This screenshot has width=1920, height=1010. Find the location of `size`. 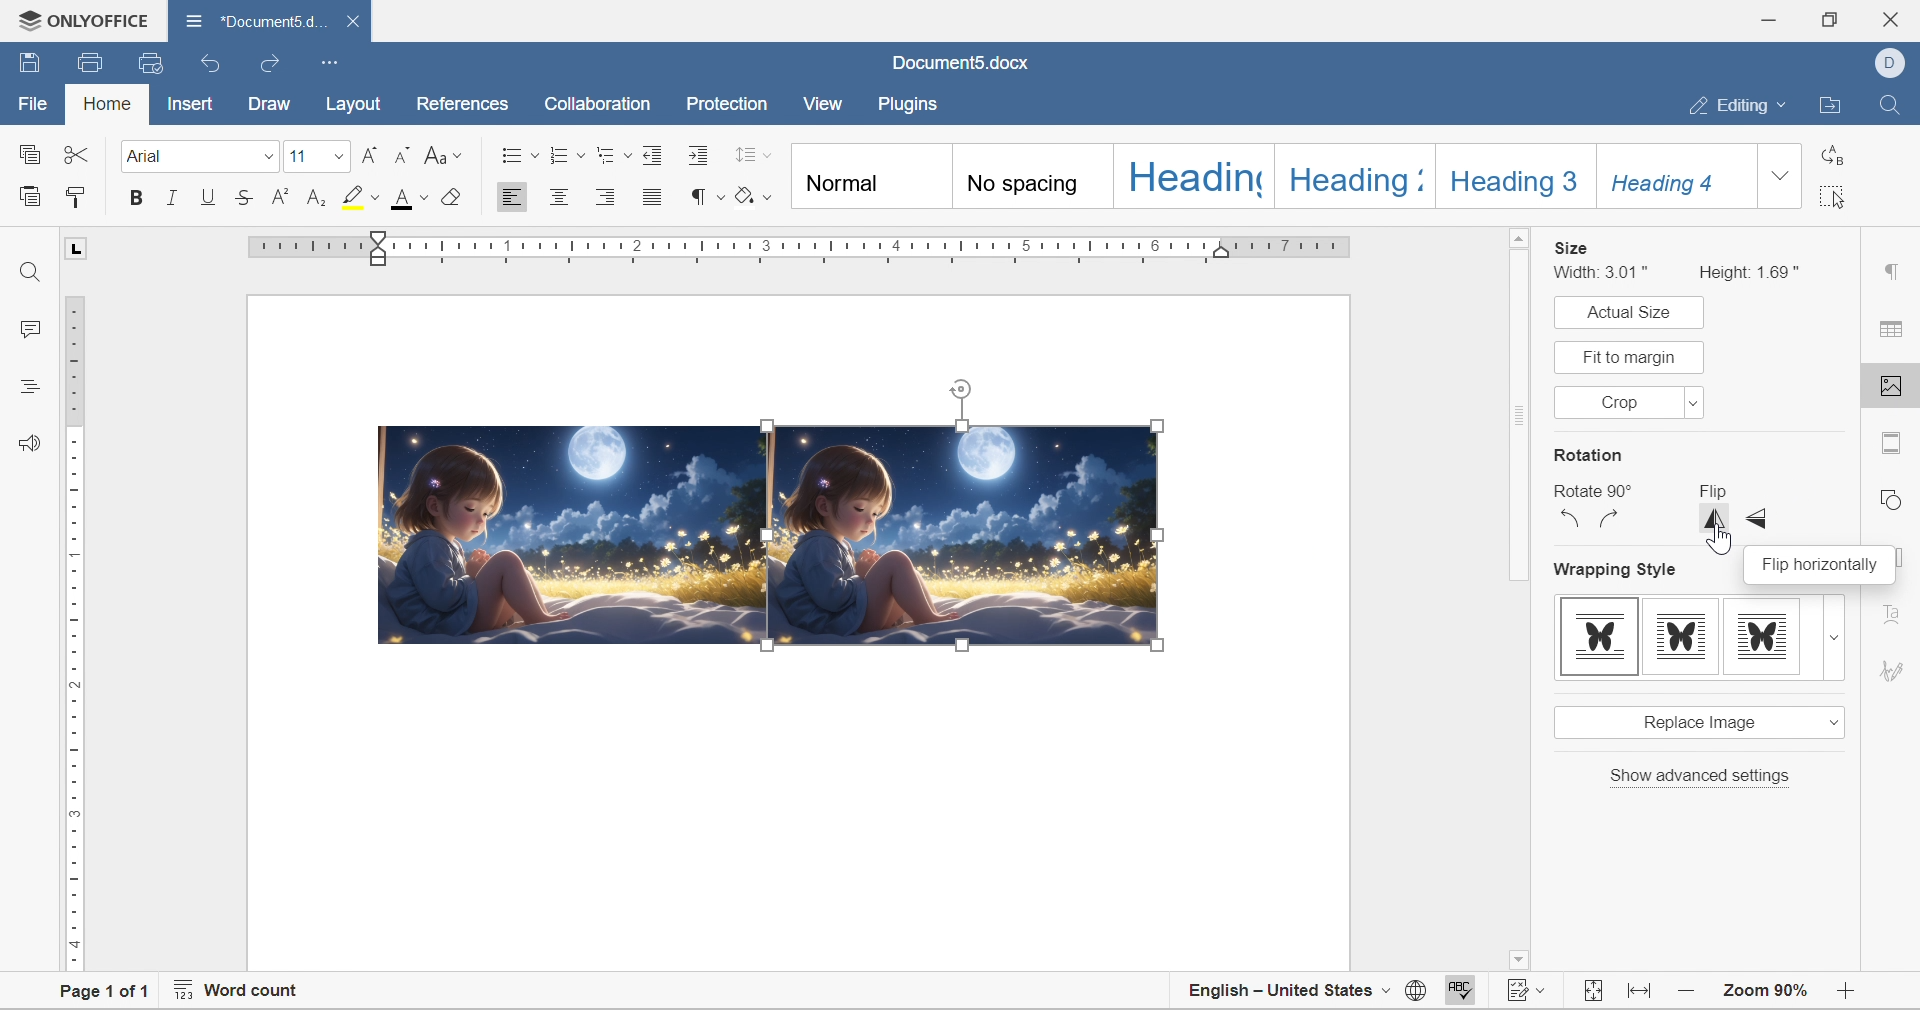

size is located at coordinates (1571, 247).